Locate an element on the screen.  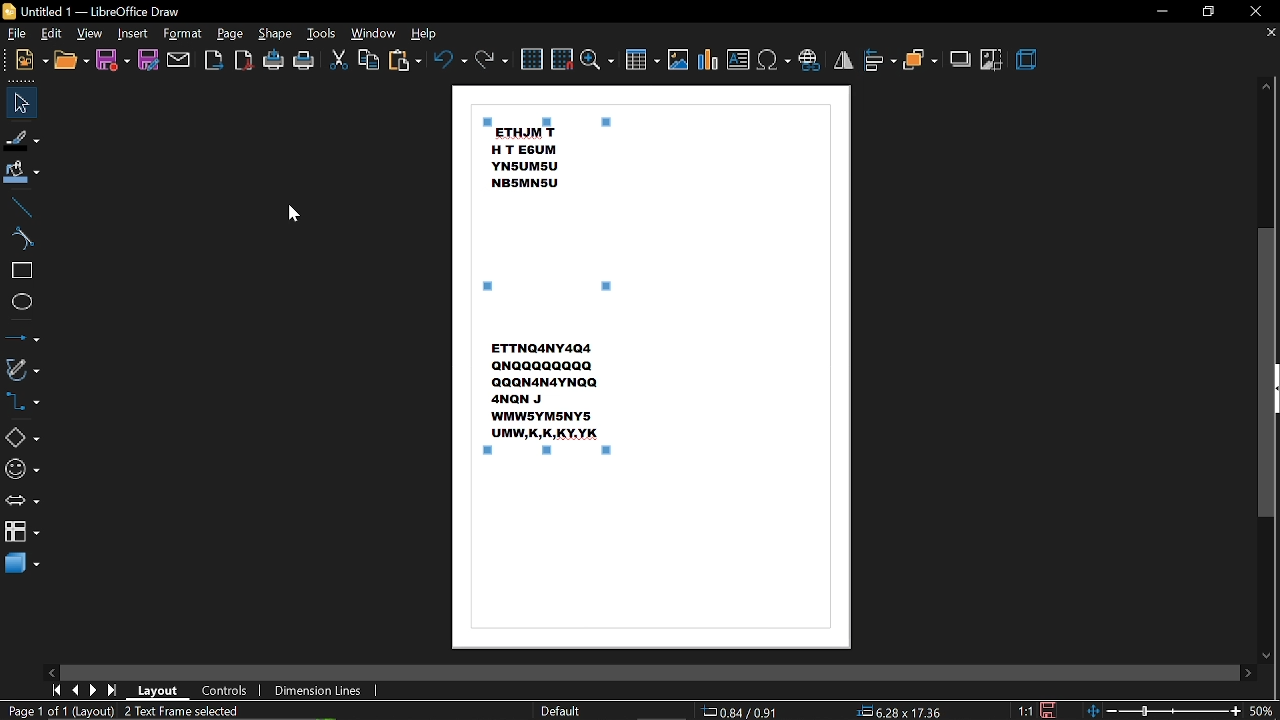
tools is located at coordinates (324, 33).